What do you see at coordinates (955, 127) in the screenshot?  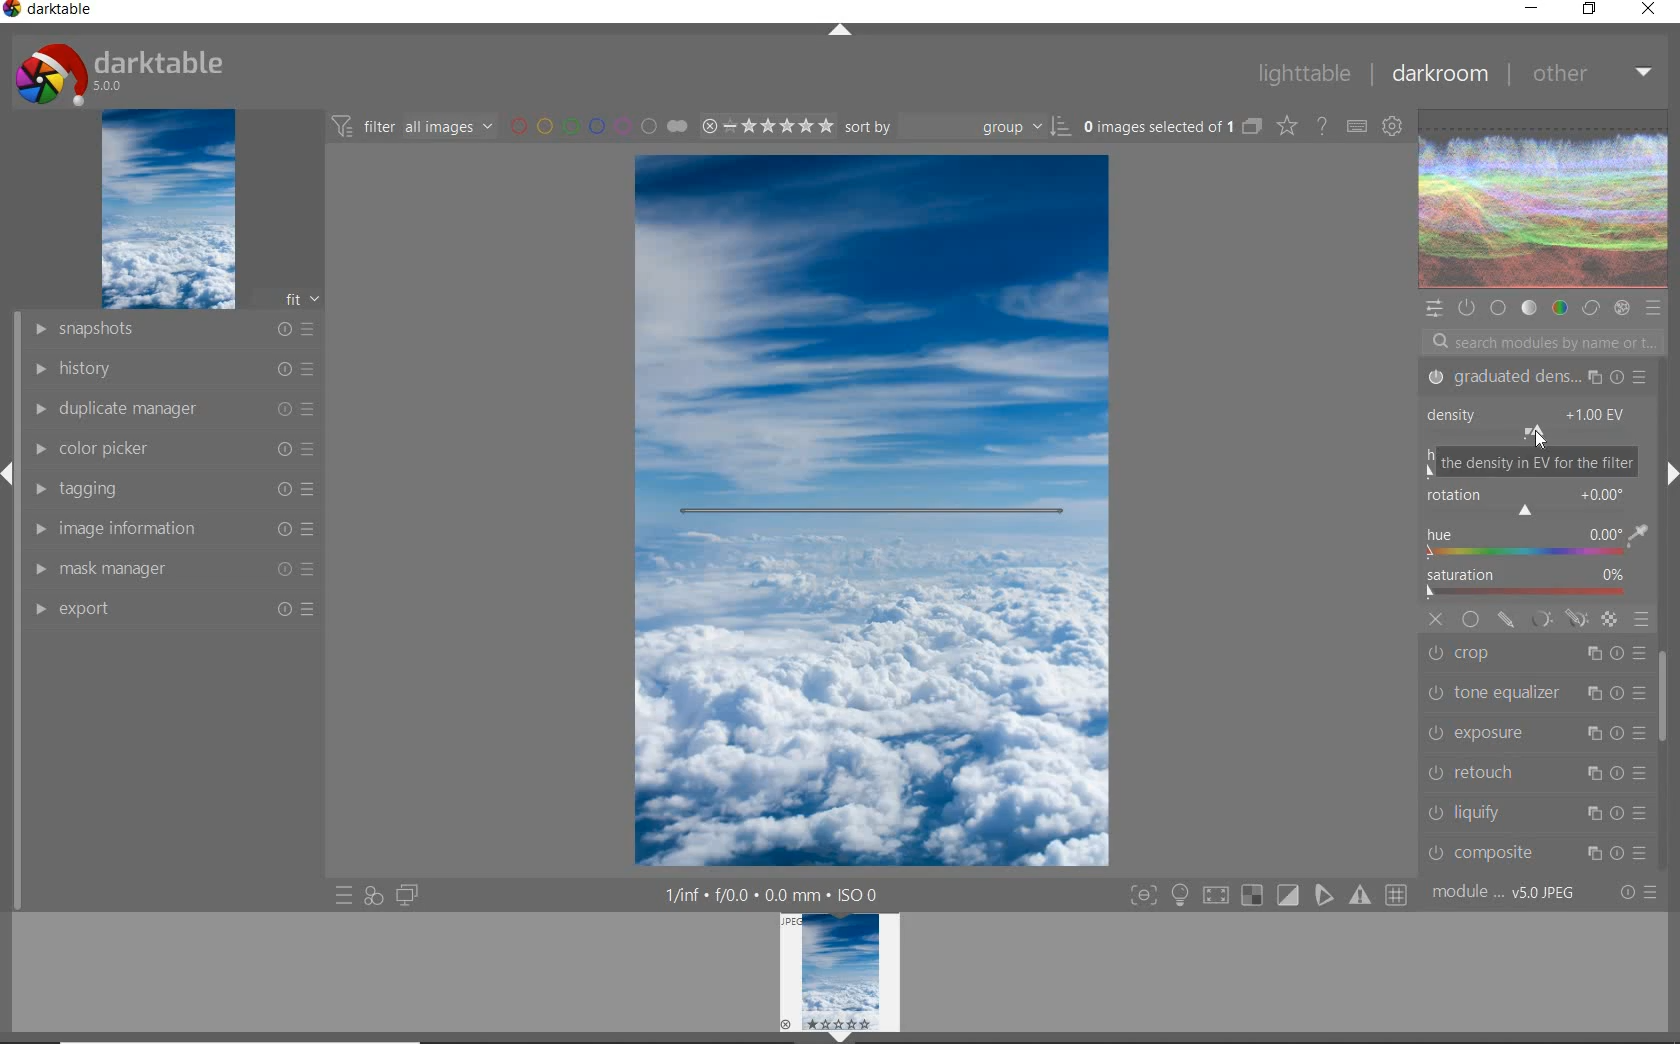 I see `sort by group` at bounding box center [955, 127].